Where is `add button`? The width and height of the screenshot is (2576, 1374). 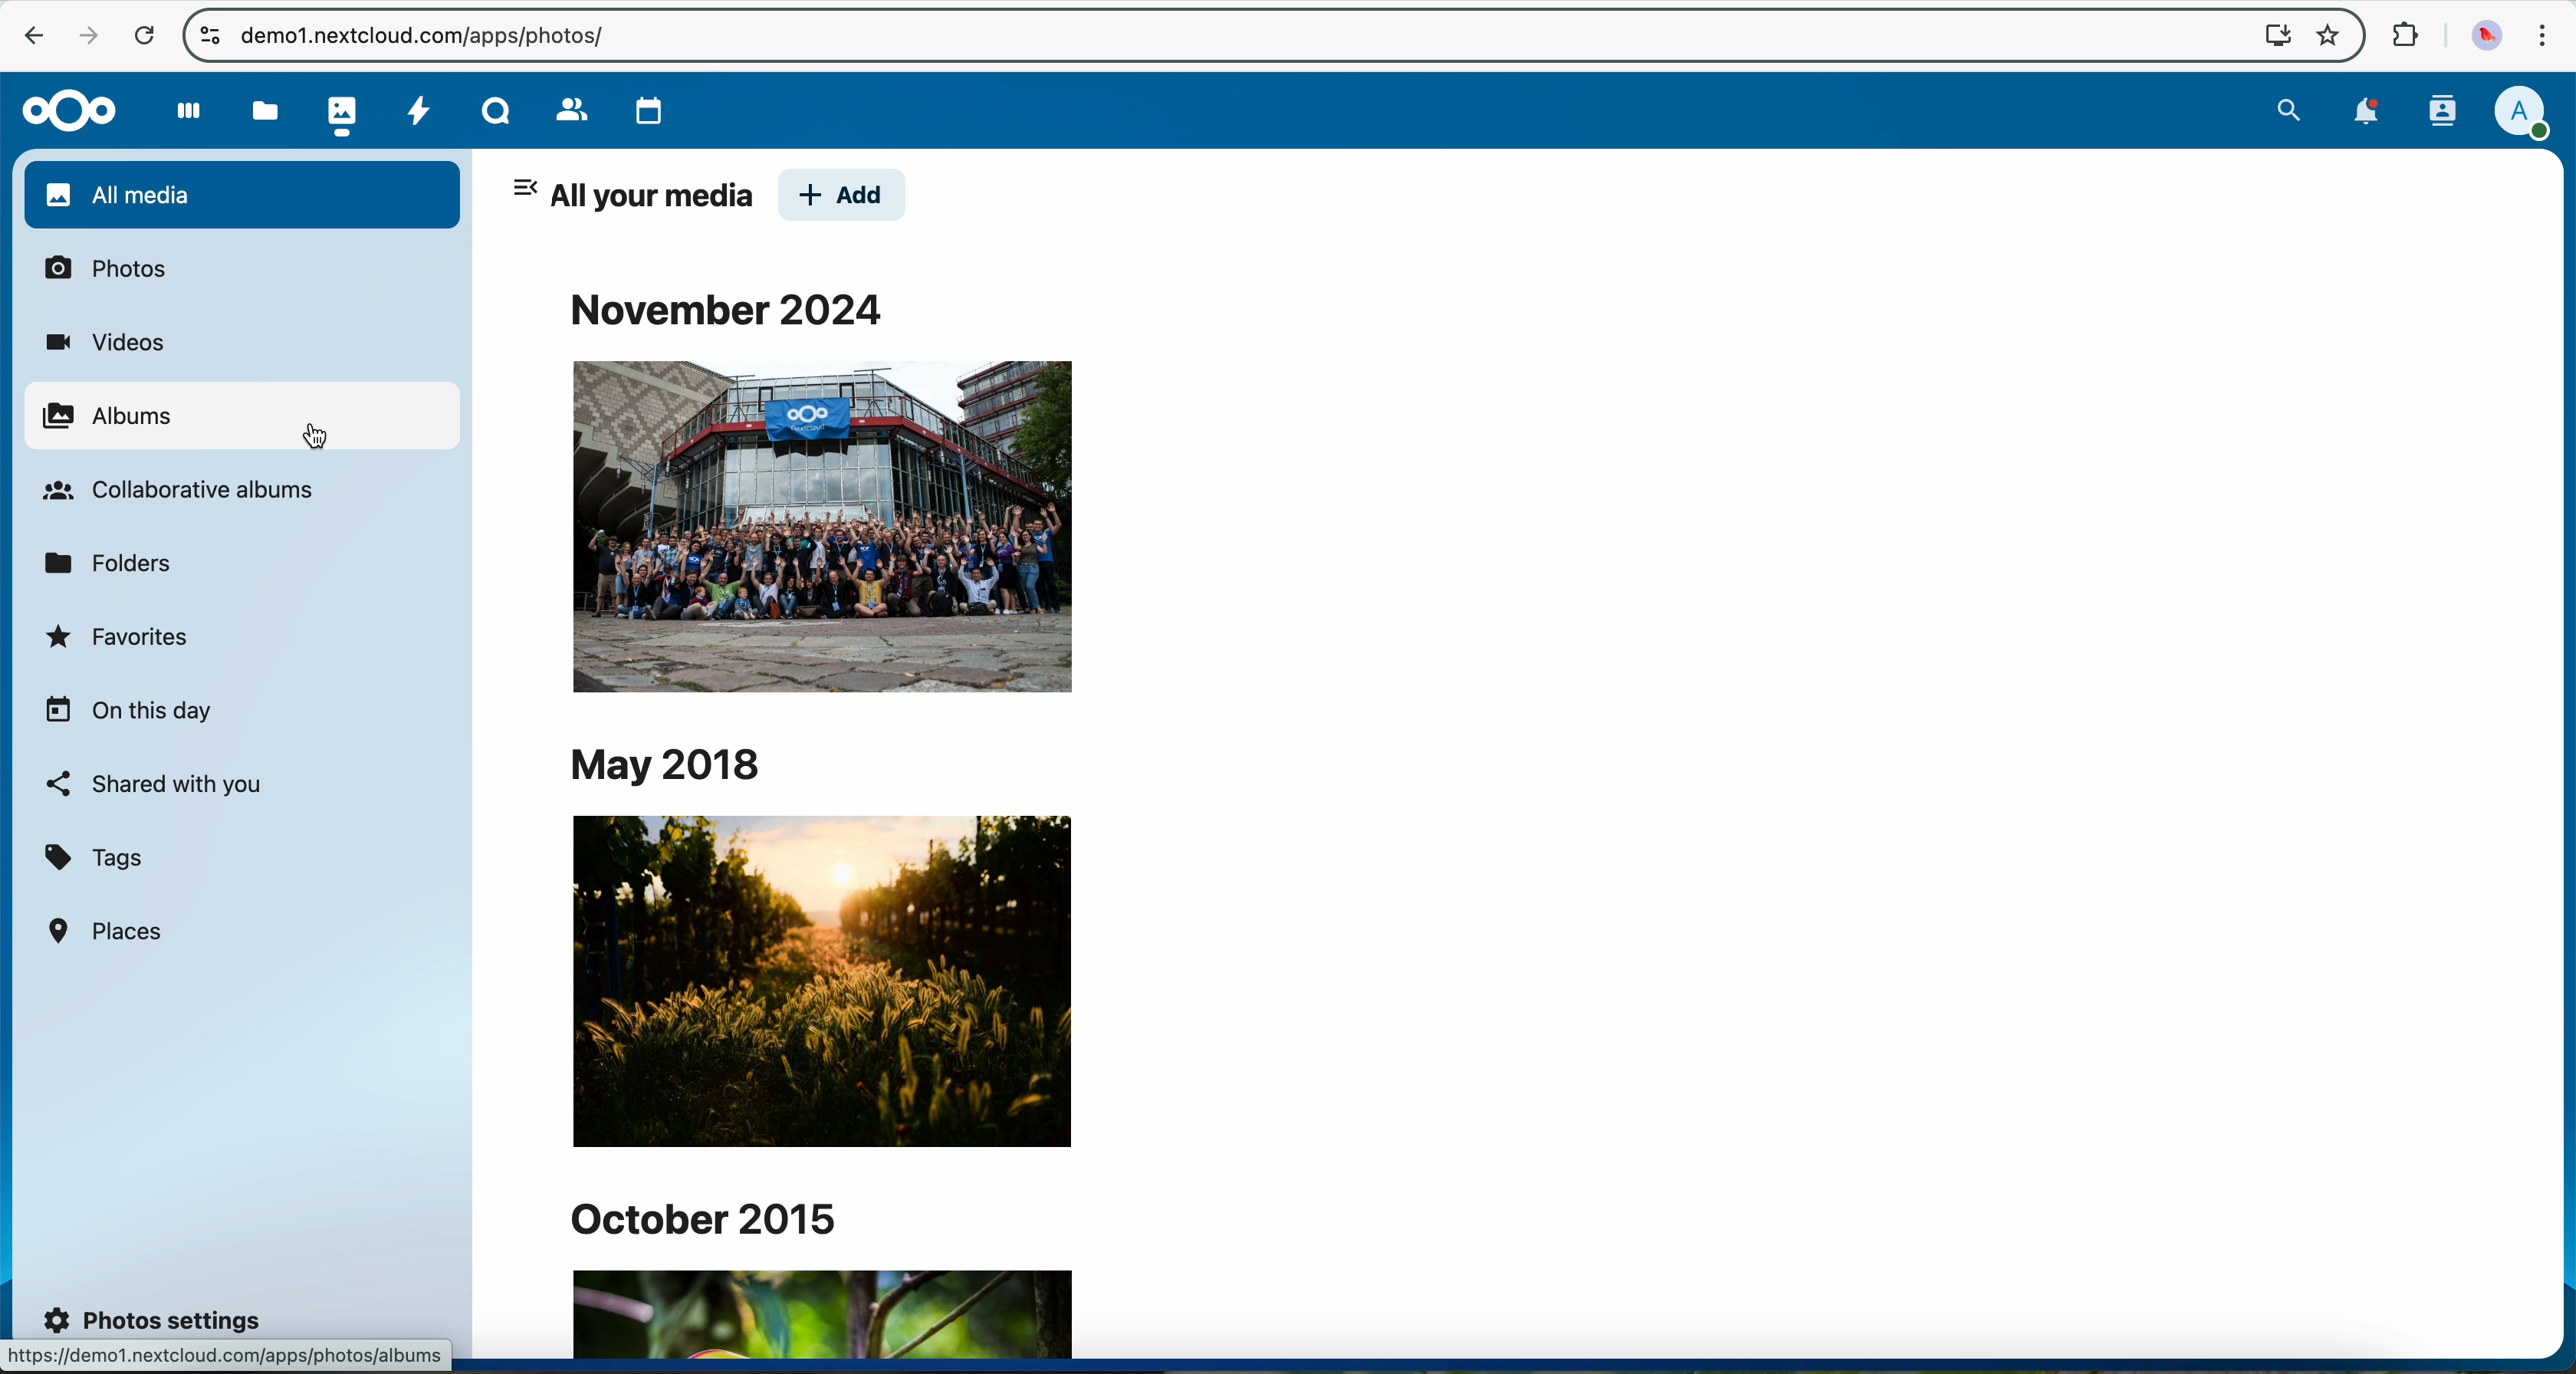 add button is located at coordinates (842, 195).